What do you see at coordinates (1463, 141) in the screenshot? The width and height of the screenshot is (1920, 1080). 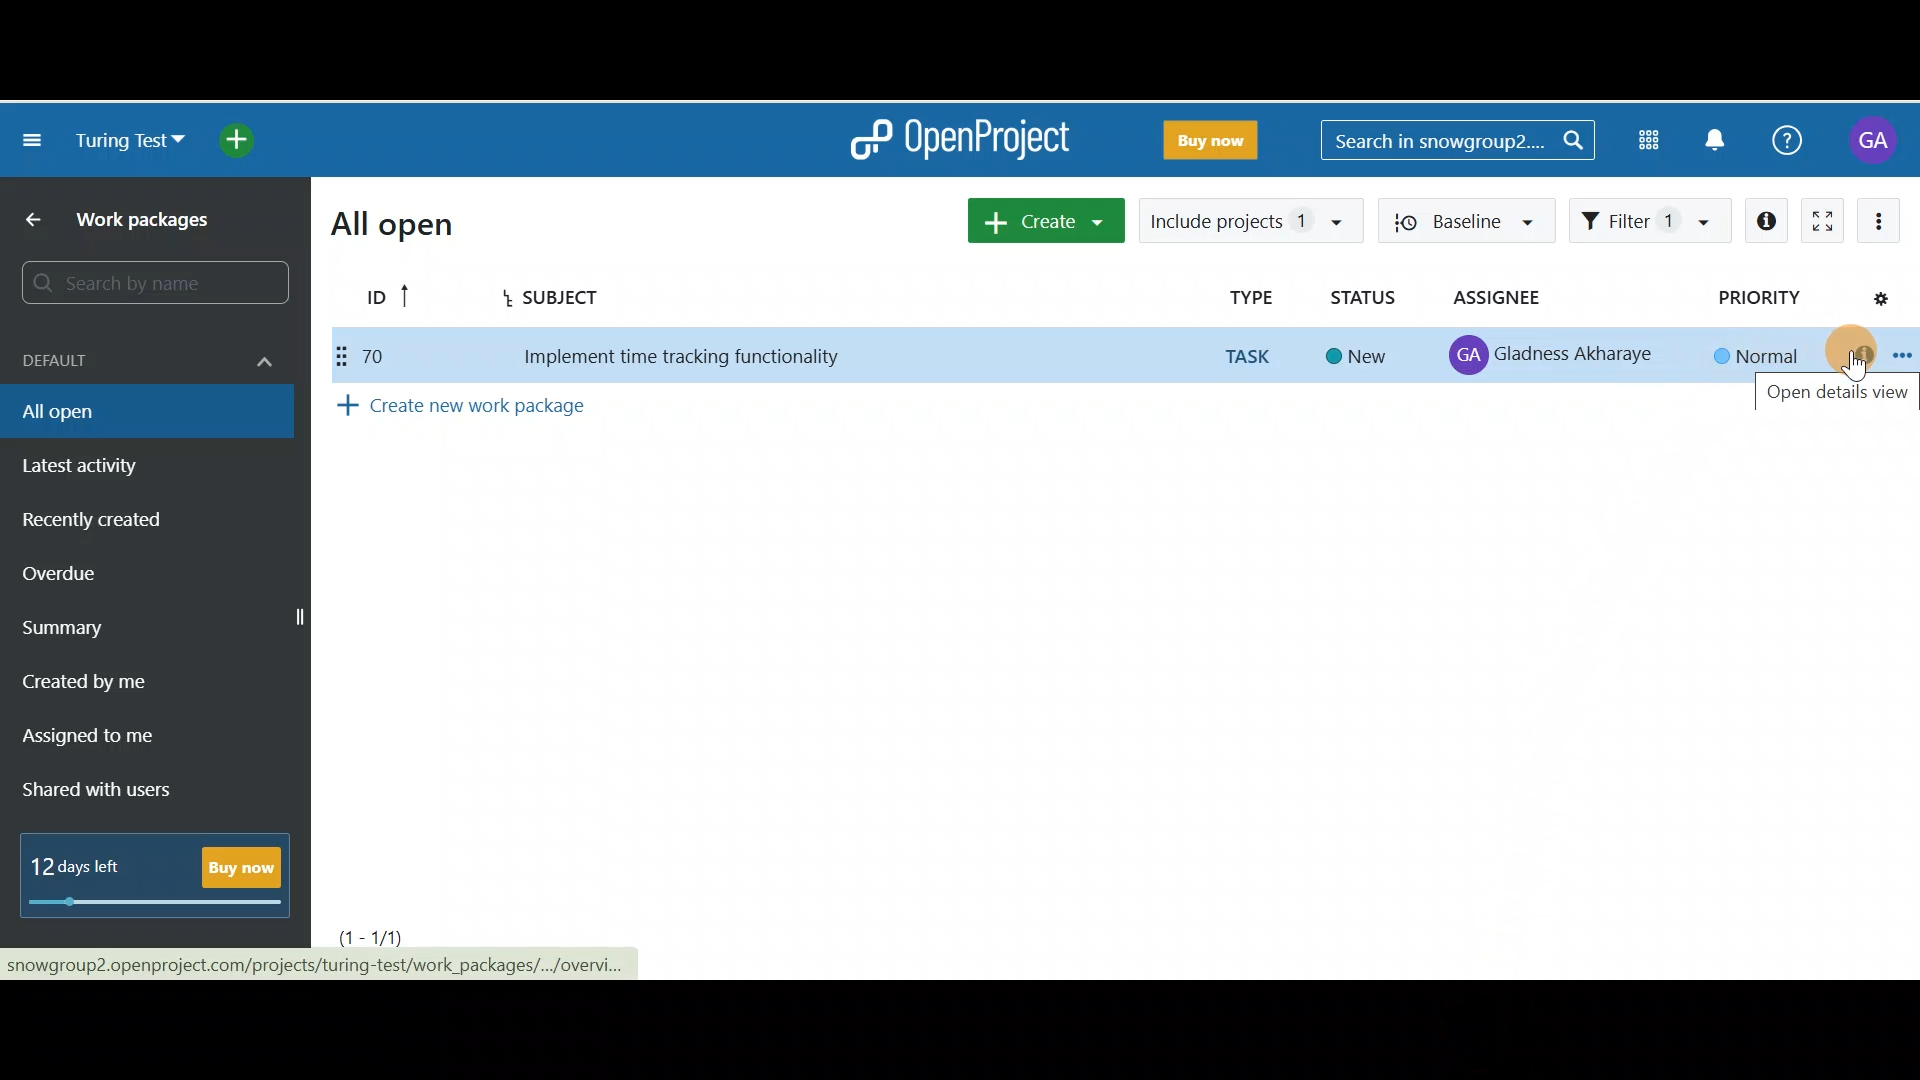 I see `Search bar` at bounding box center [1463, 141].